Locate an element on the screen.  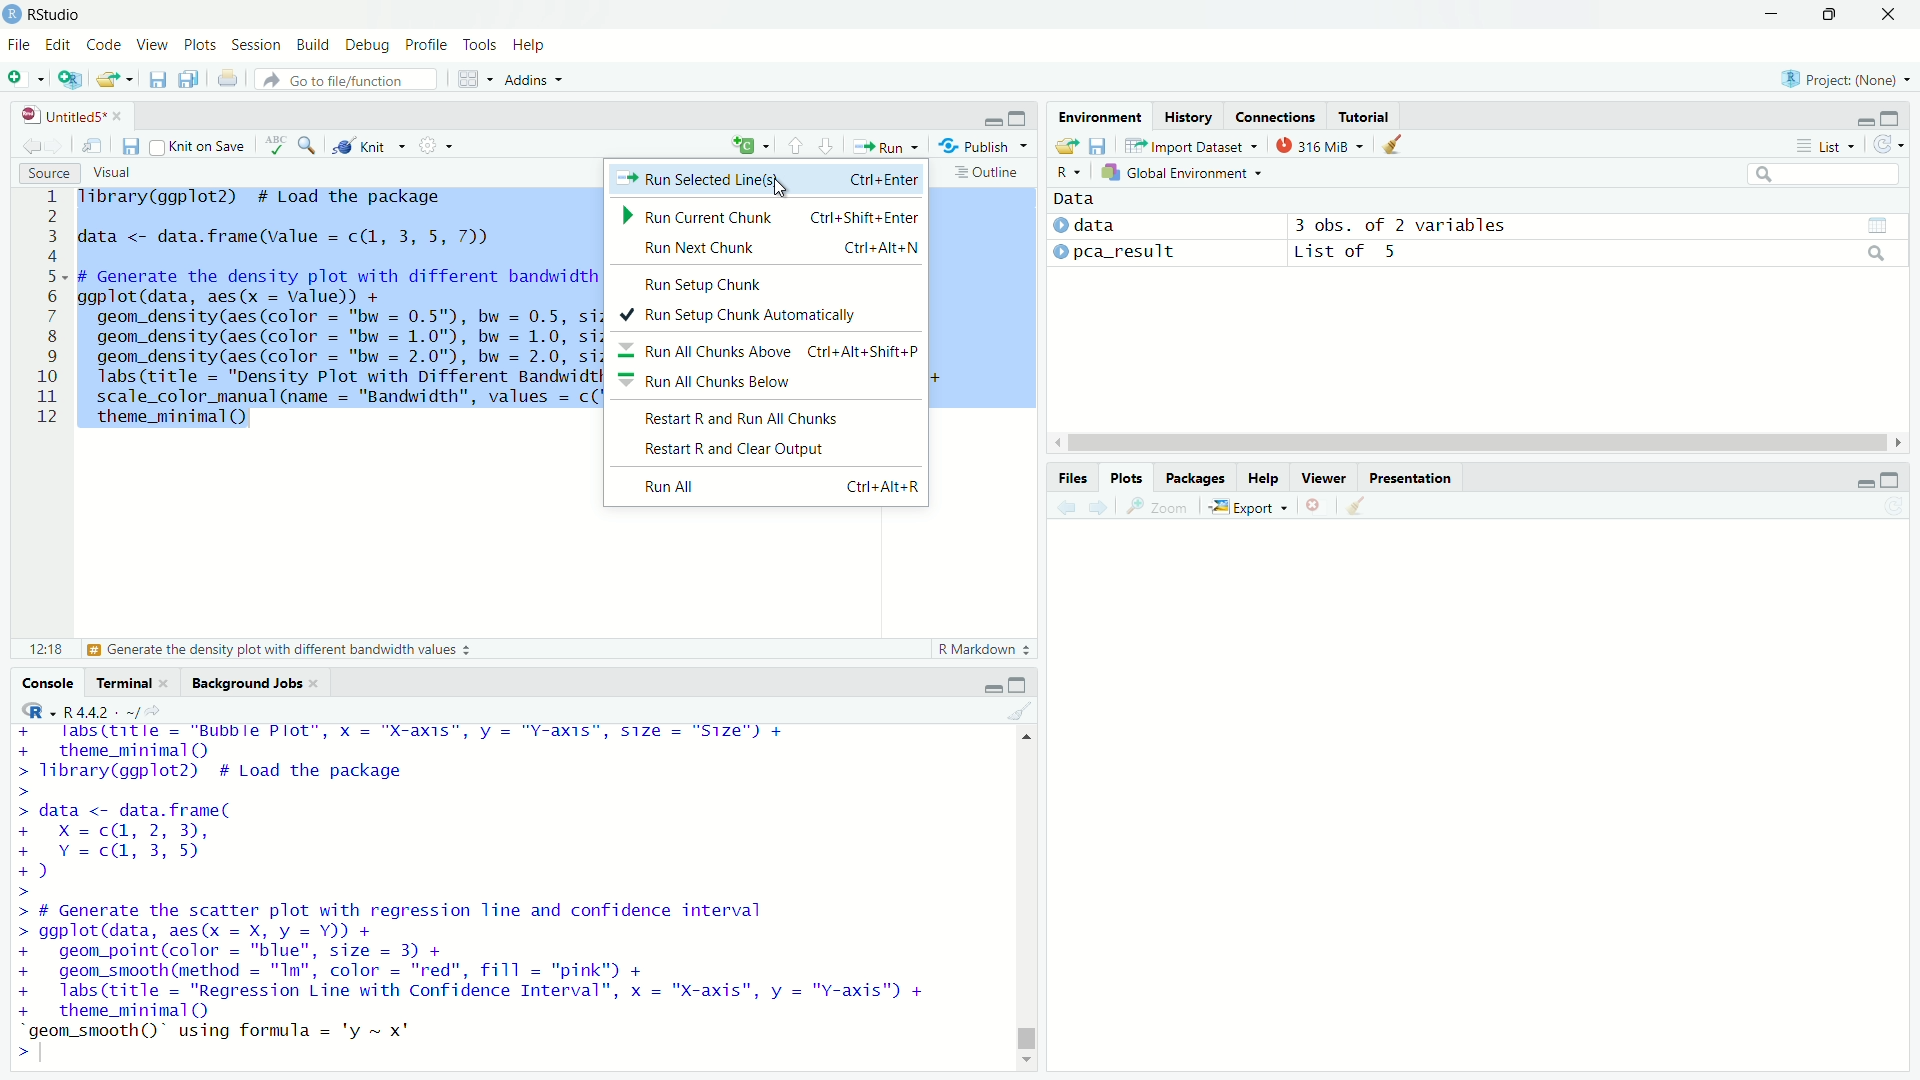
Run All Chunks Below is located at coordinates (767, 383).